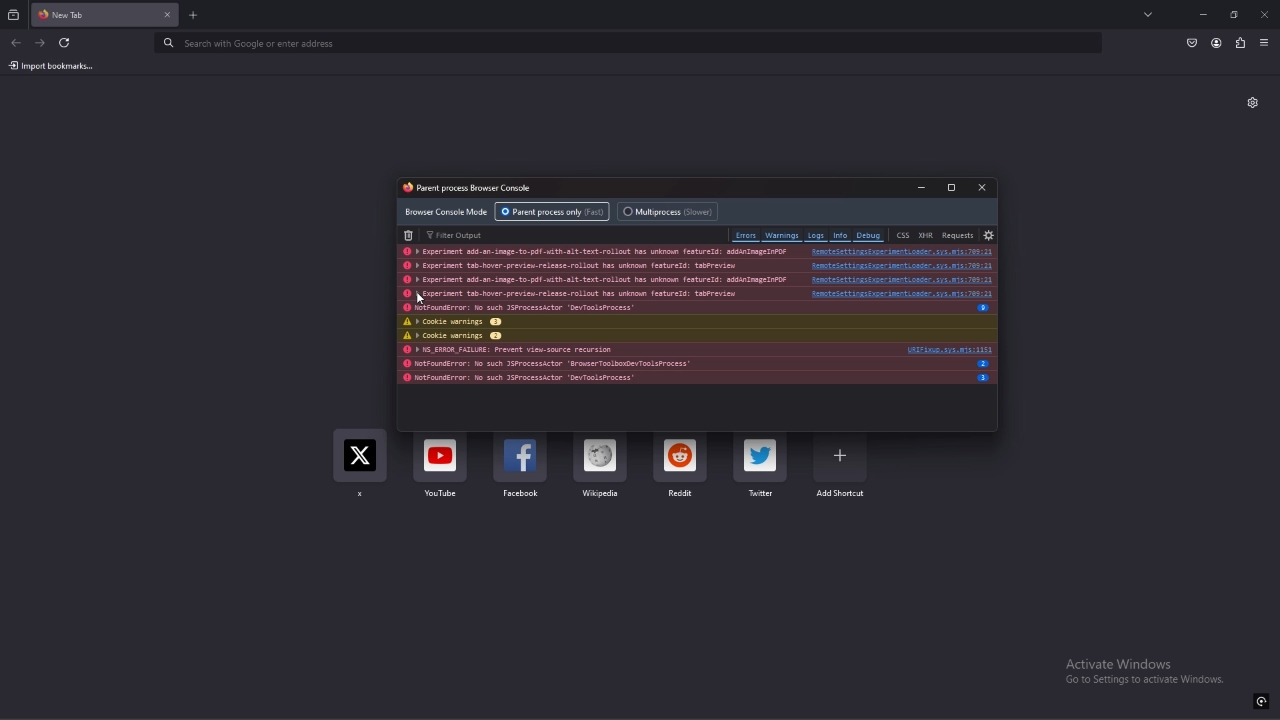 The image size is (1280, 720). I want to click on cookie warnings, so click(585, 336).